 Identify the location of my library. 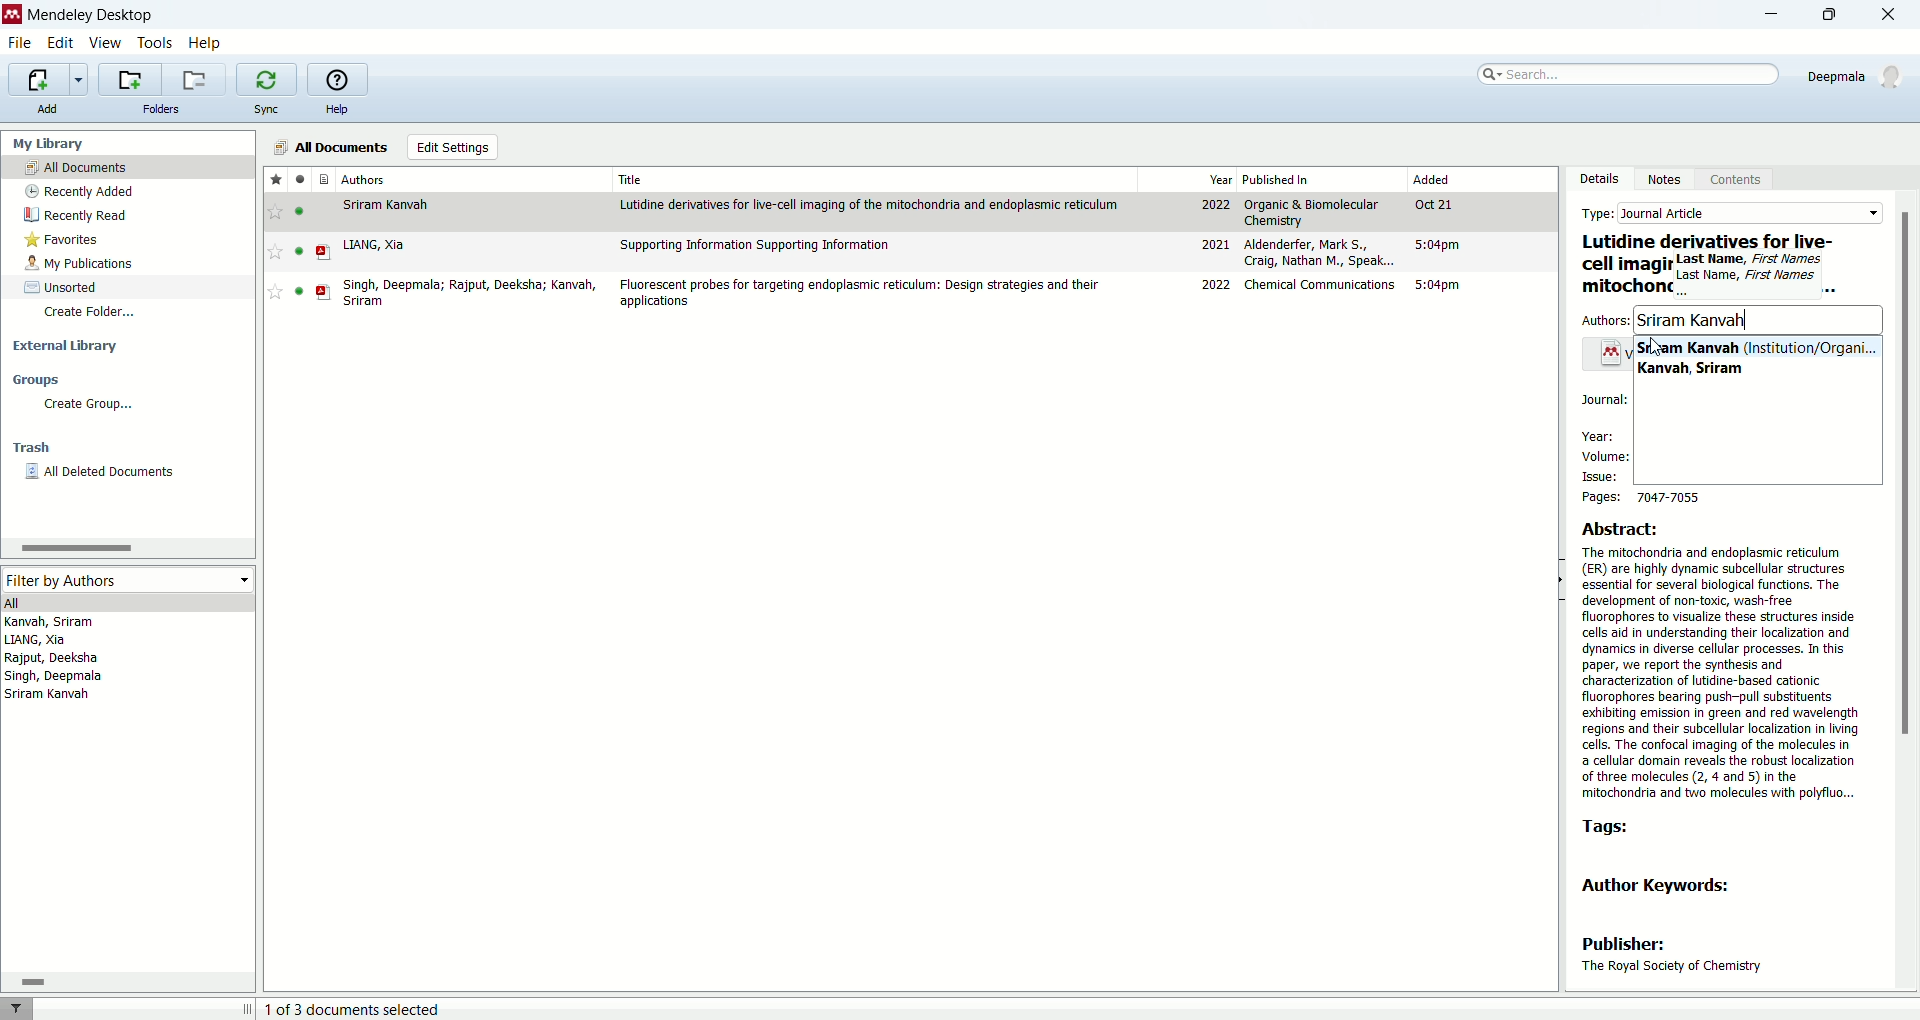
(53, 145).